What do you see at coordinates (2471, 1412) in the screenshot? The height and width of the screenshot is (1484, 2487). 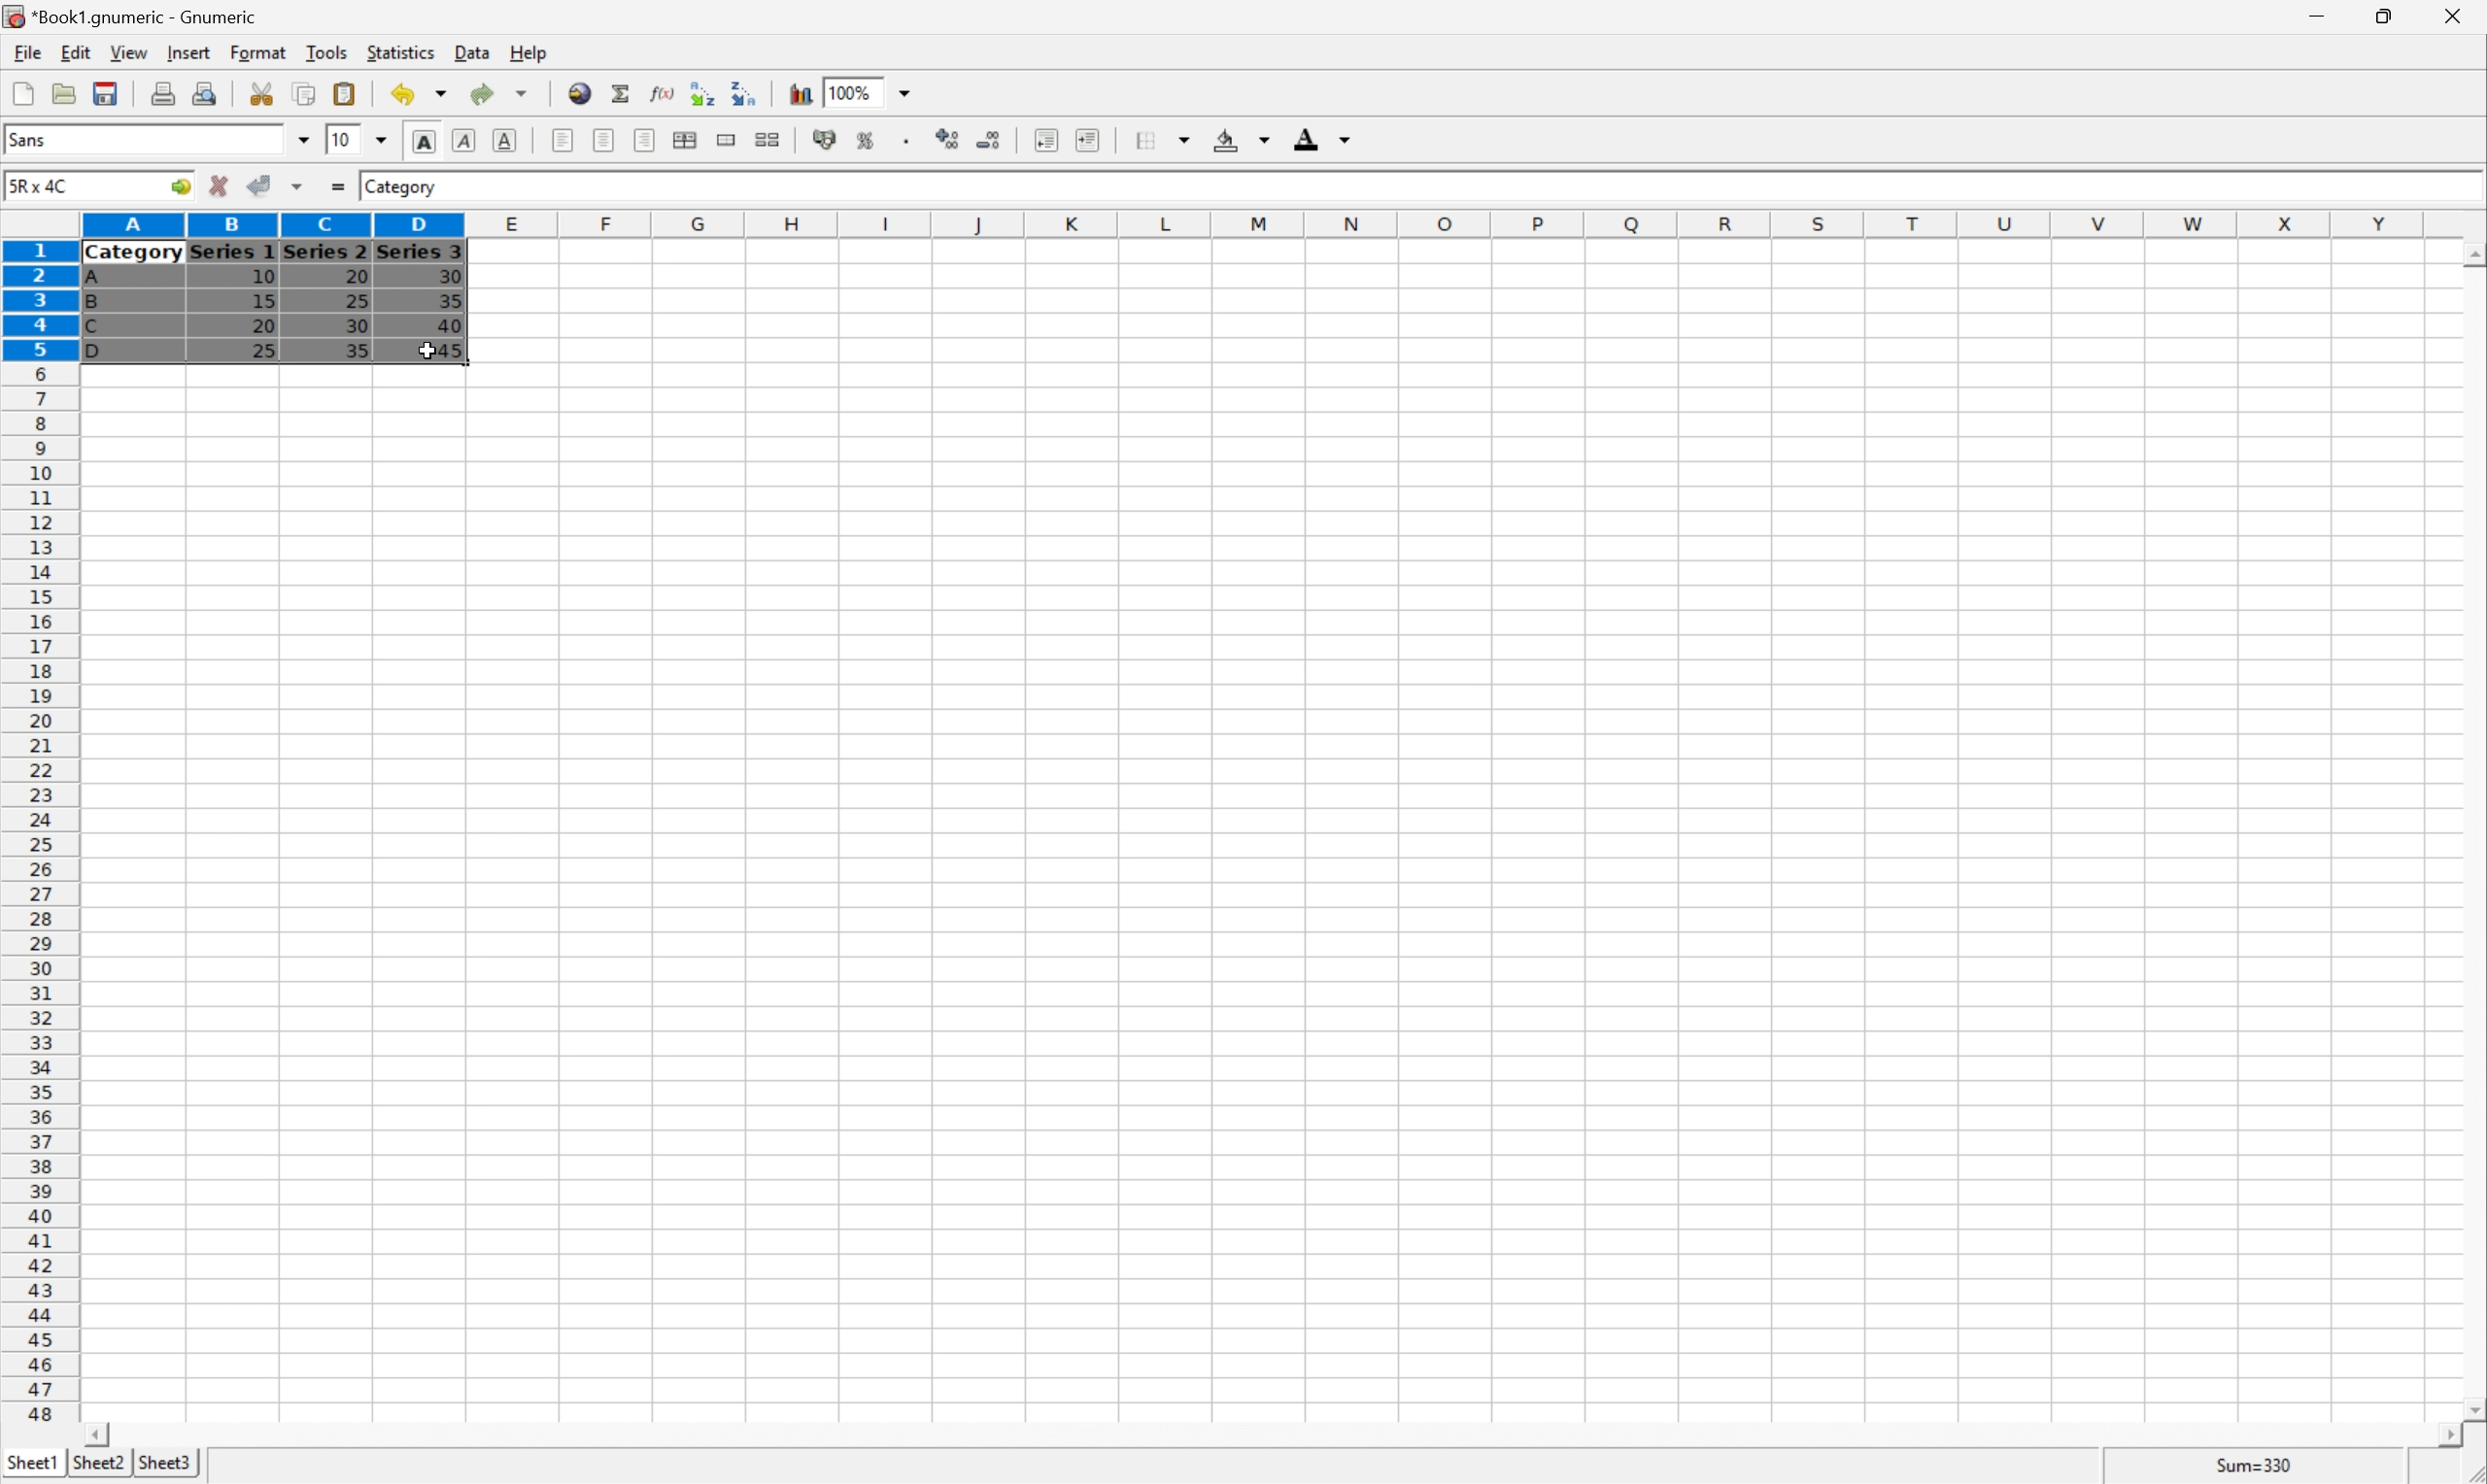 I see `Scroll Down` at bounding box center [2471, 1412].